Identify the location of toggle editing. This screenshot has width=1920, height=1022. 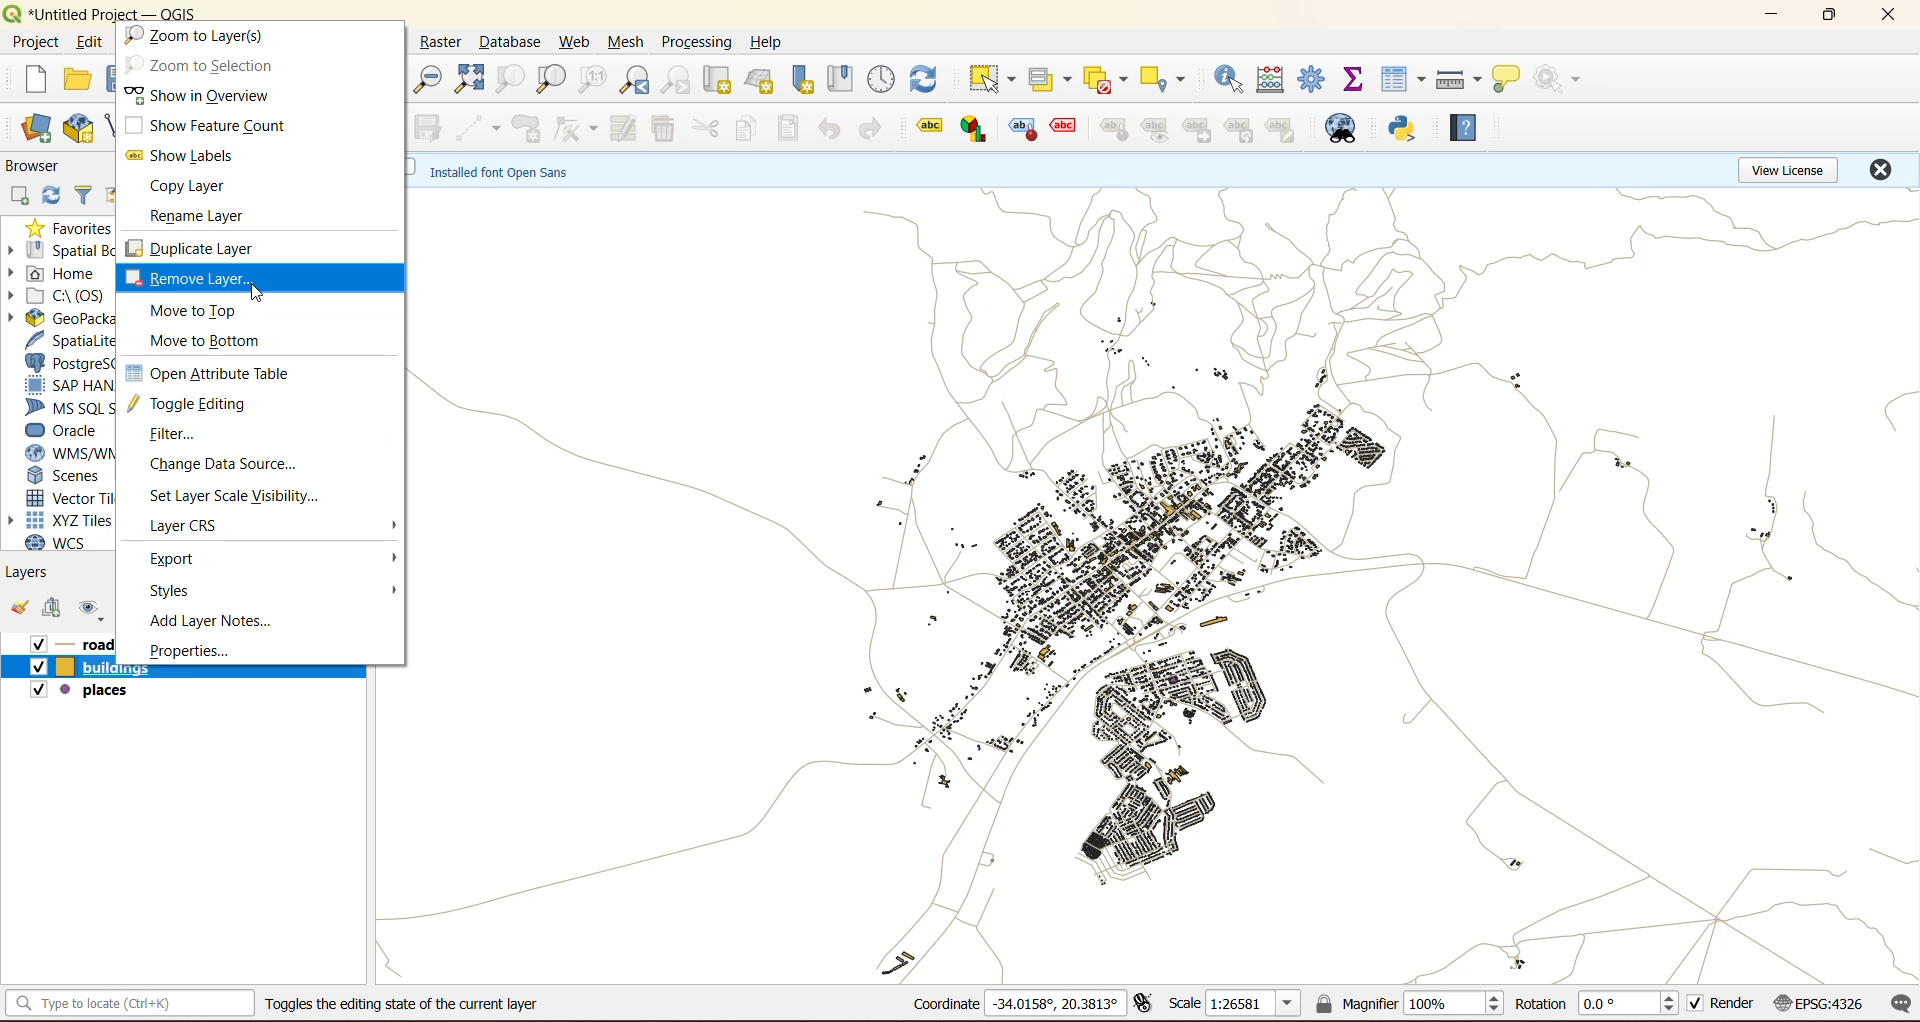
(206, 404).